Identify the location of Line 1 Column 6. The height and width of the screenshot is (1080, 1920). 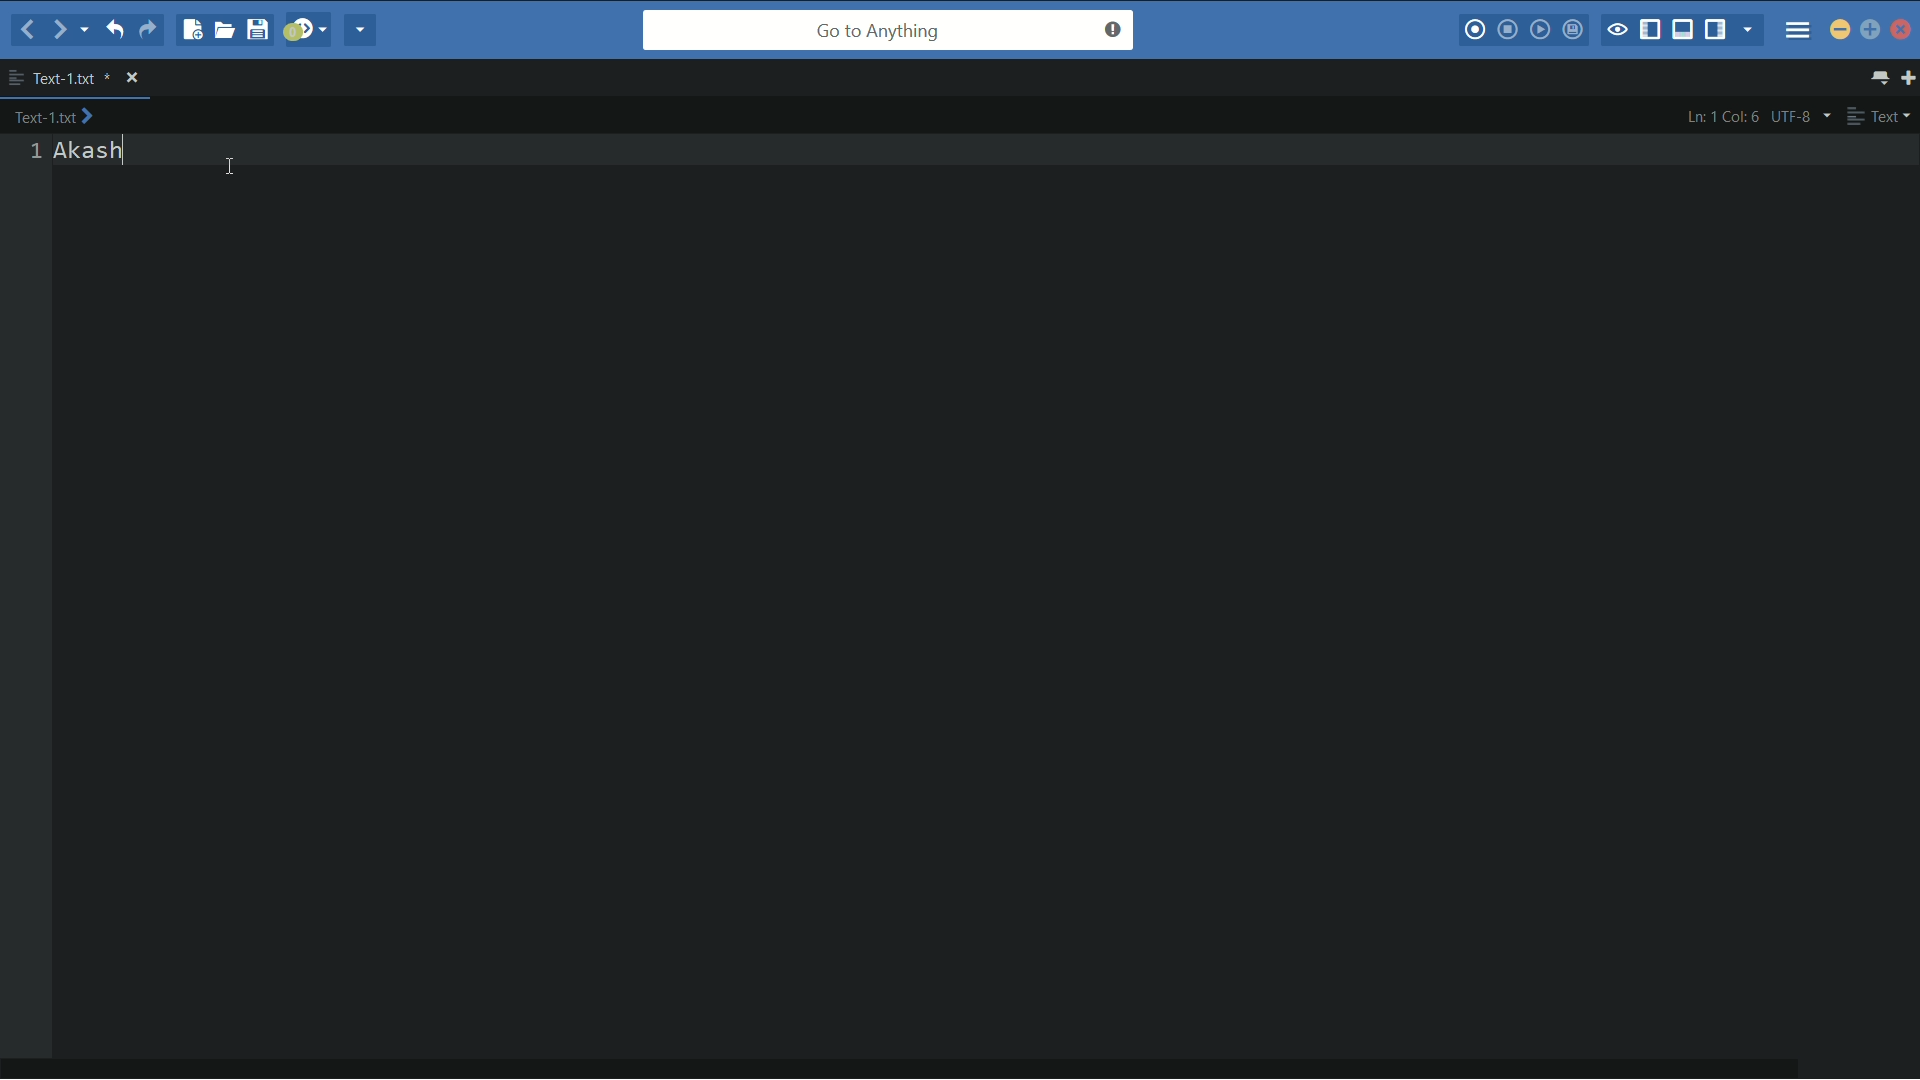
(1719, 116).